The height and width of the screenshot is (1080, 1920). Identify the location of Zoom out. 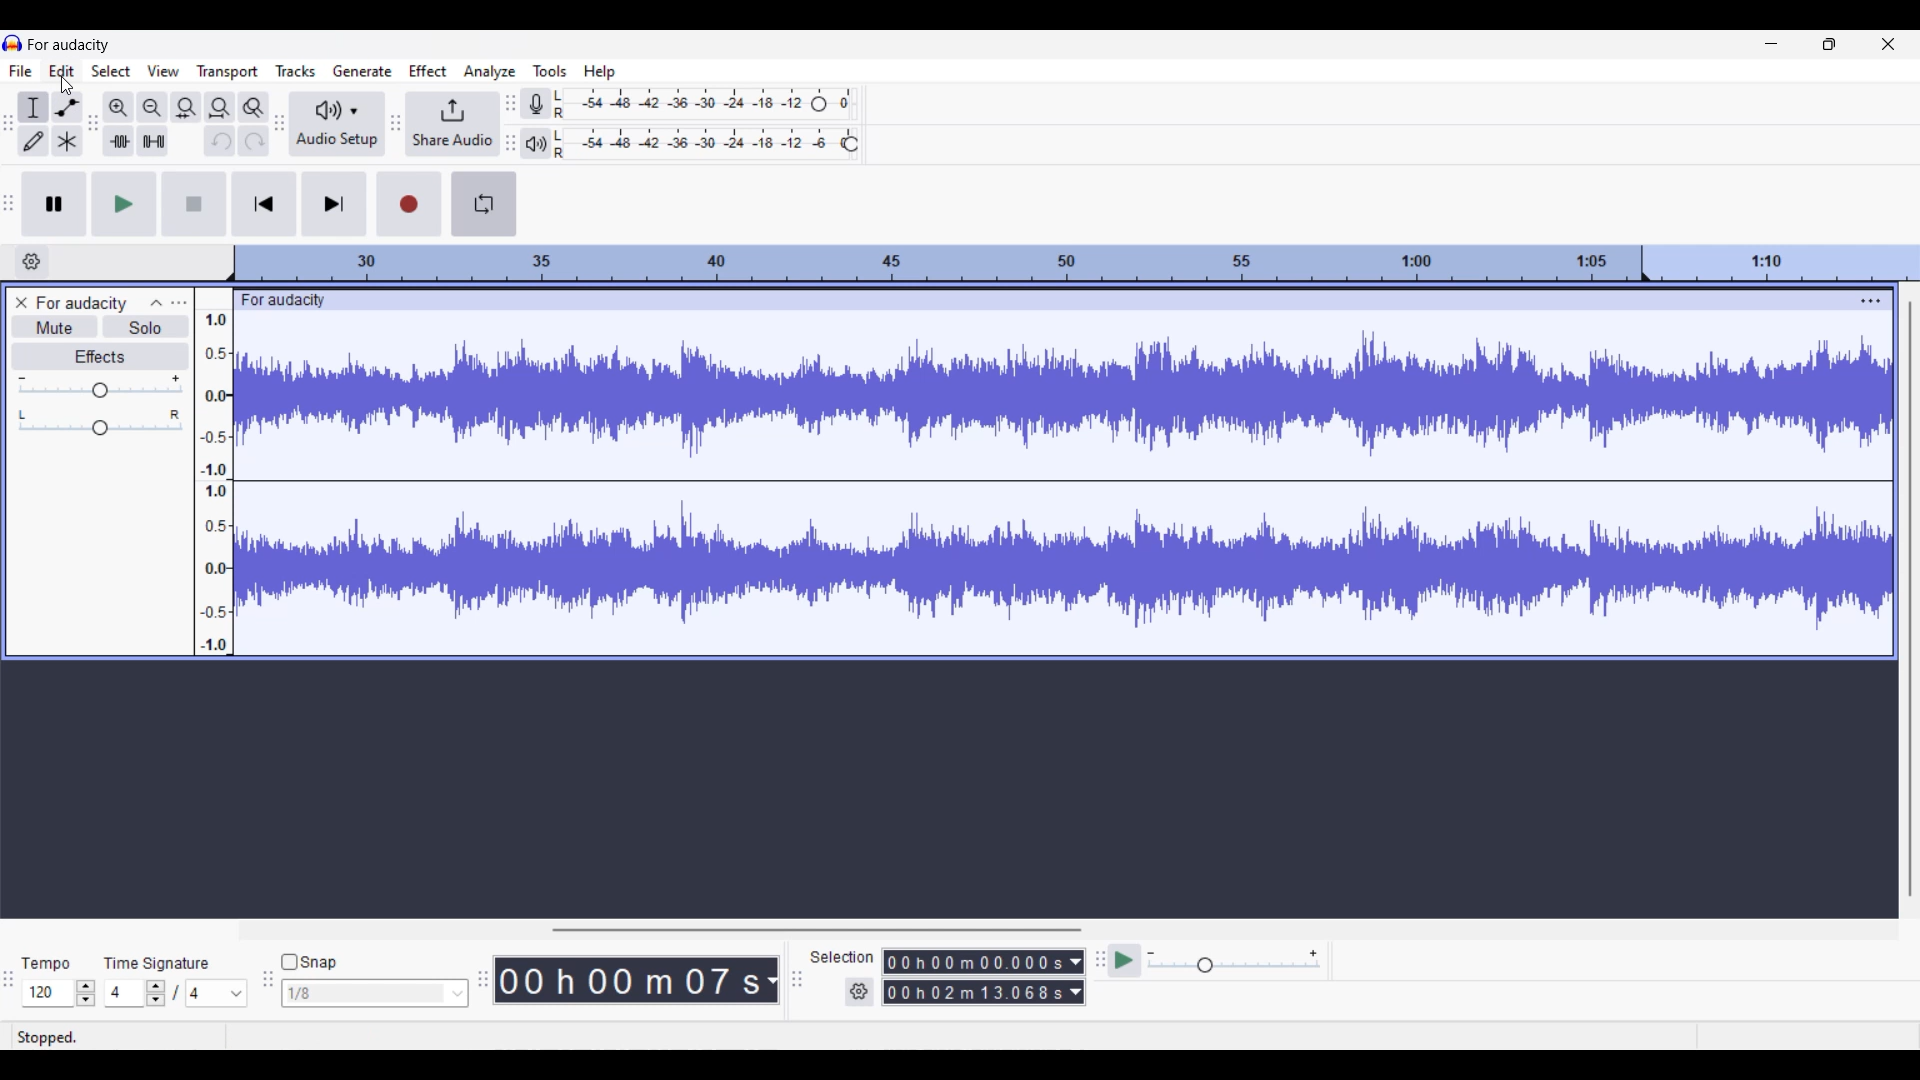
(153, 108).